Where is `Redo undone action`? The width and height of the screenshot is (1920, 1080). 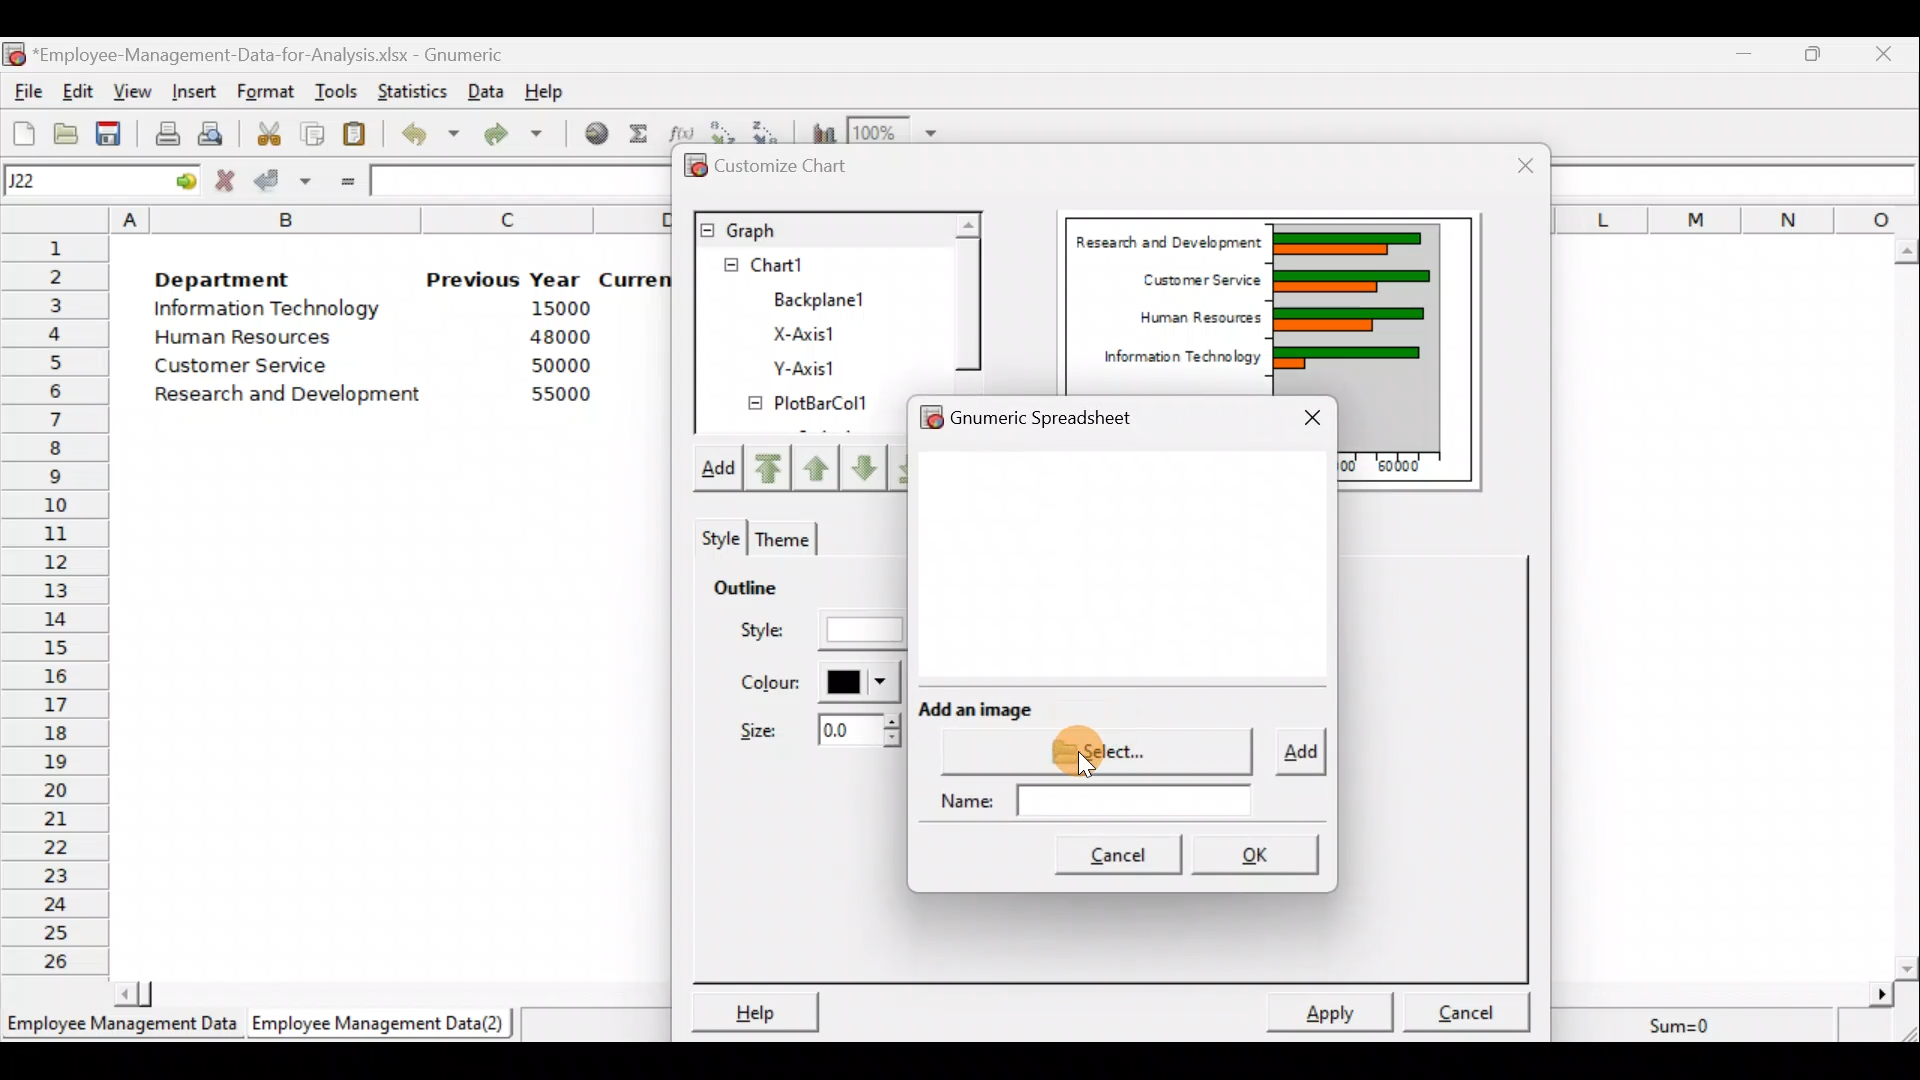
Redo undone action is located at coordinates (524, 136).